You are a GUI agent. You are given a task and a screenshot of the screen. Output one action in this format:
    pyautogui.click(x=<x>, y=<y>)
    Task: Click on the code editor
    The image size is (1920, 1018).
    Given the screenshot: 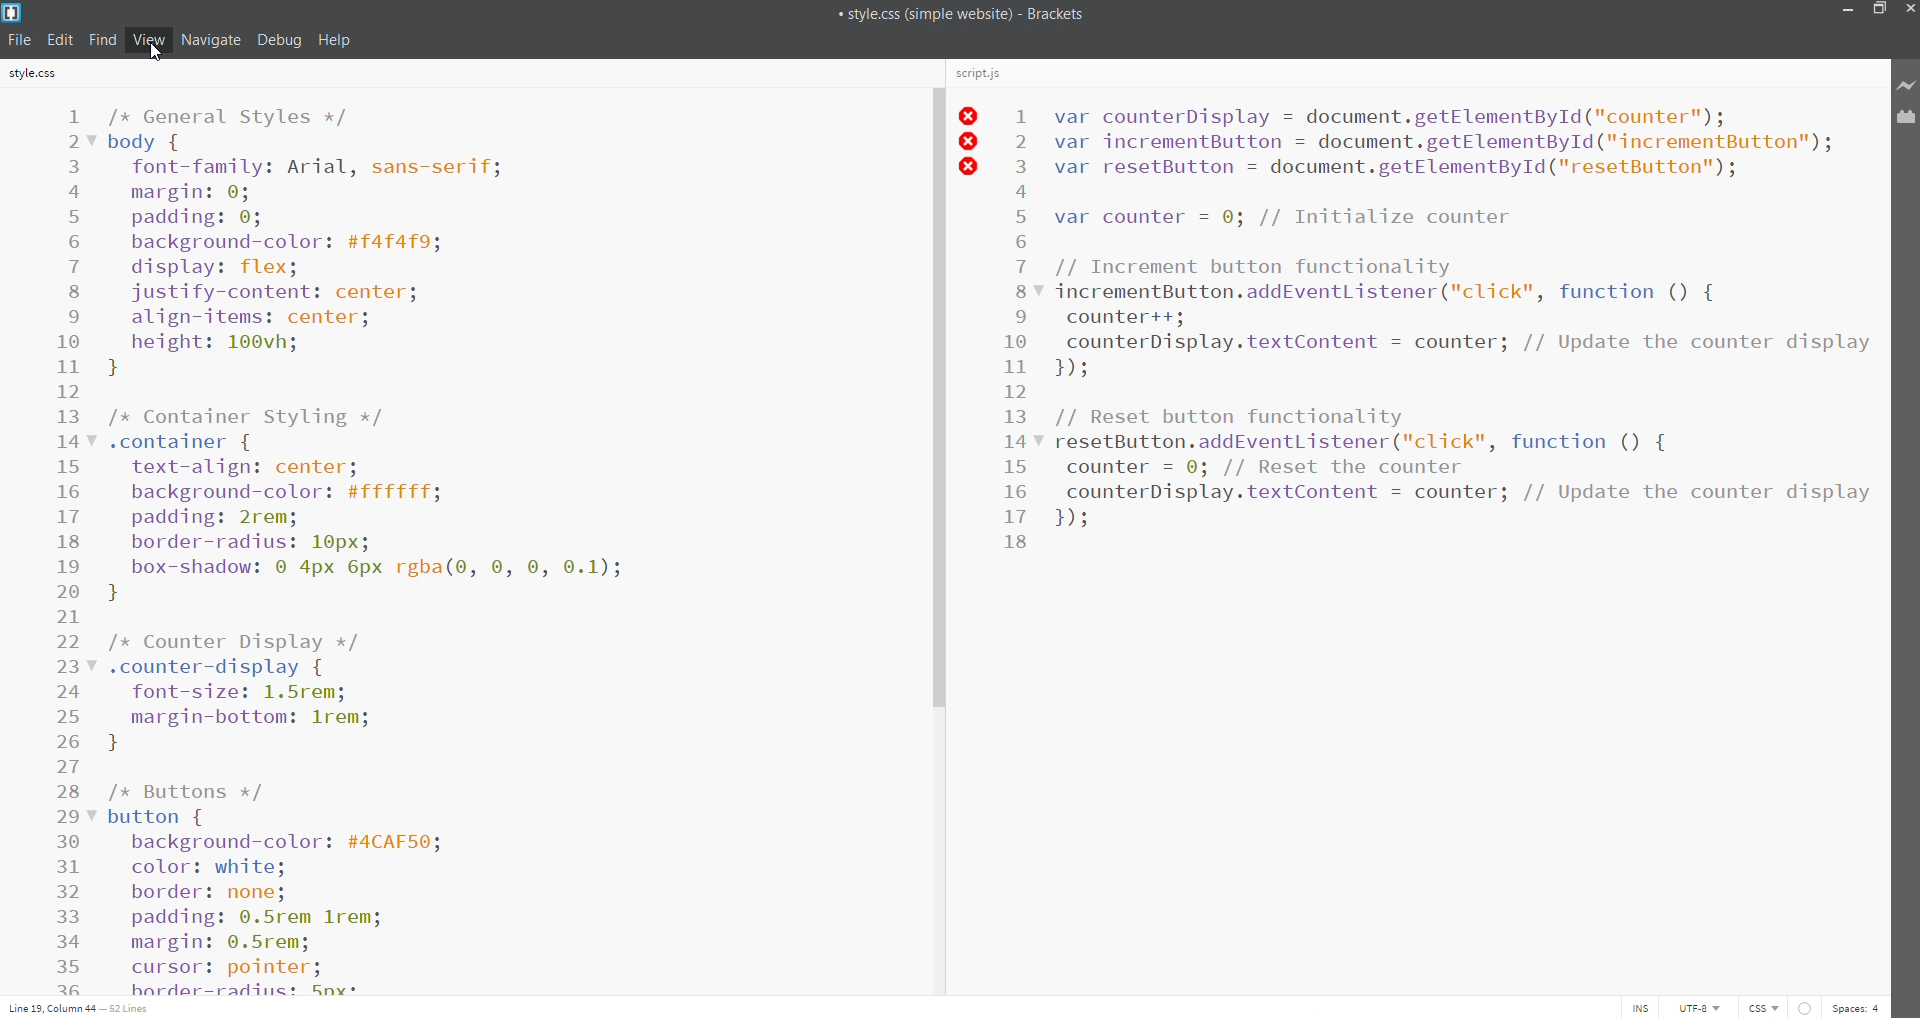 What is the action you would take?
    pyautogui.click(x=497, y=546)
    